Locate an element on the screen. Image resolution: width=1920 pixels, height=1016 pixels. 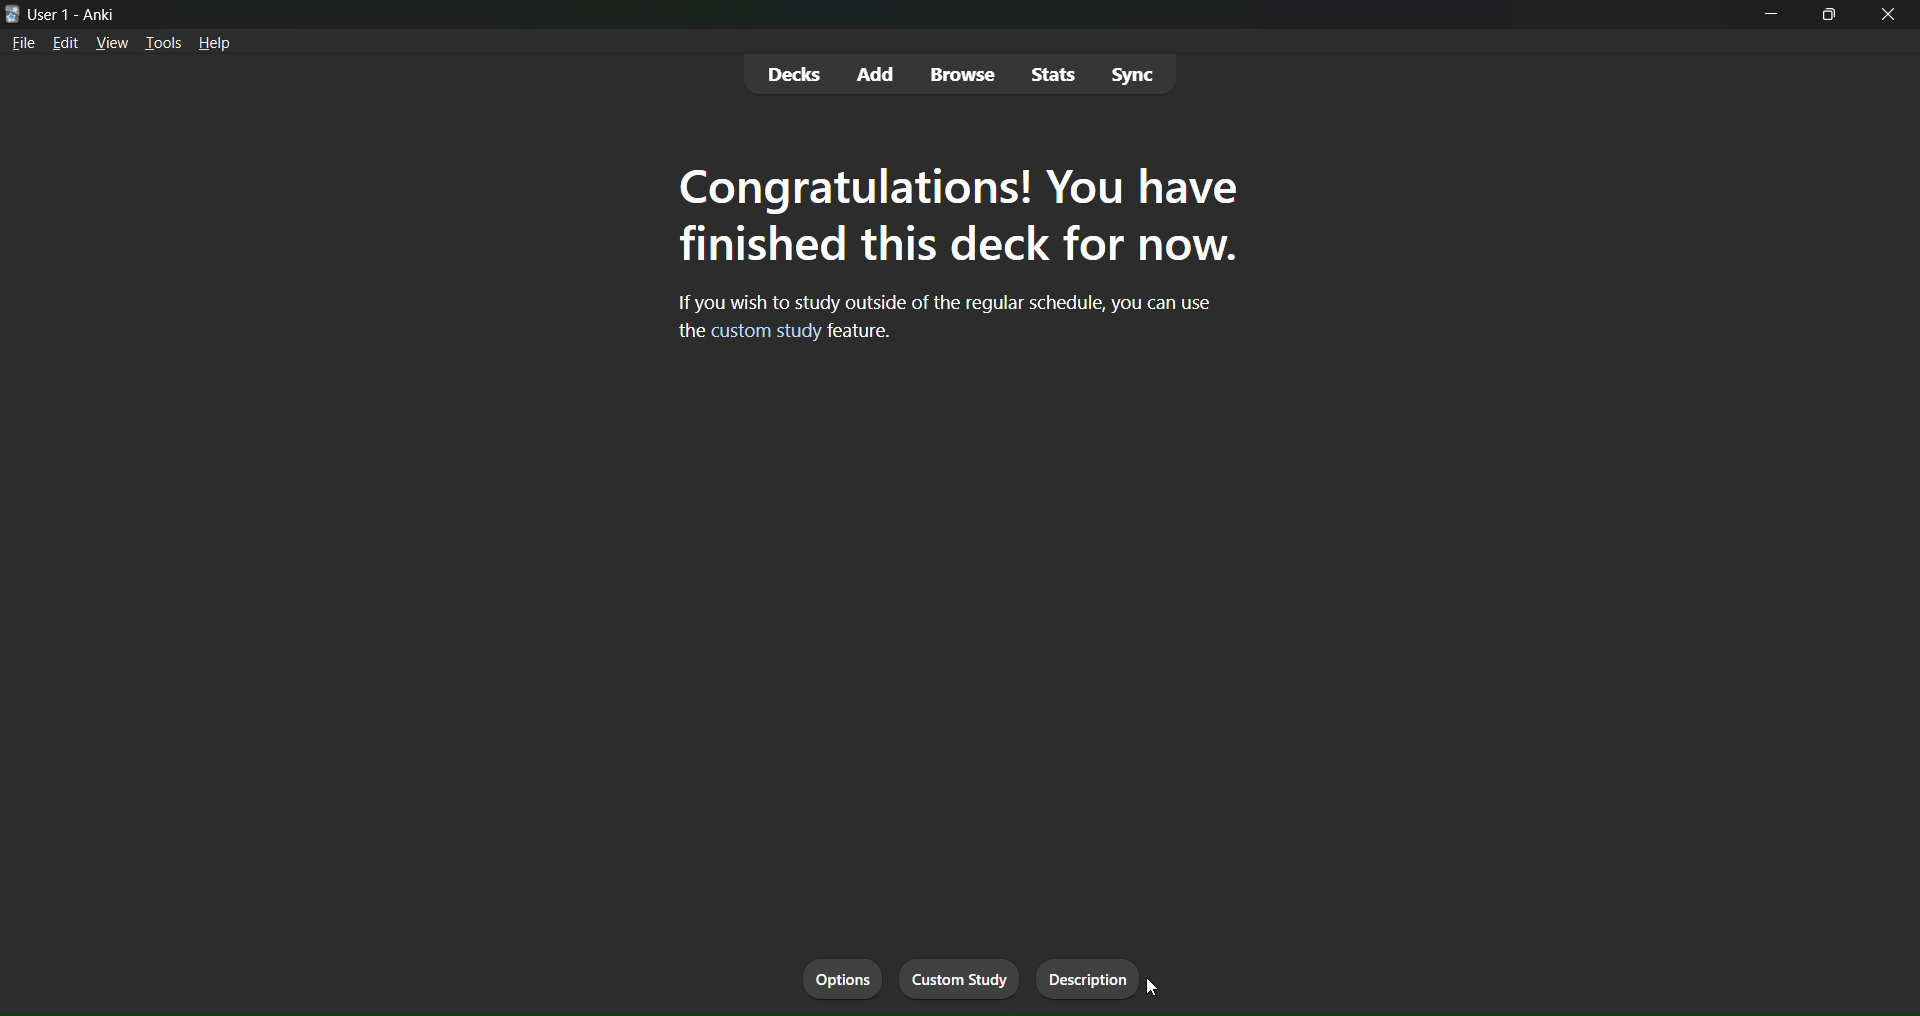
description is located at coordinates (1092, 978).